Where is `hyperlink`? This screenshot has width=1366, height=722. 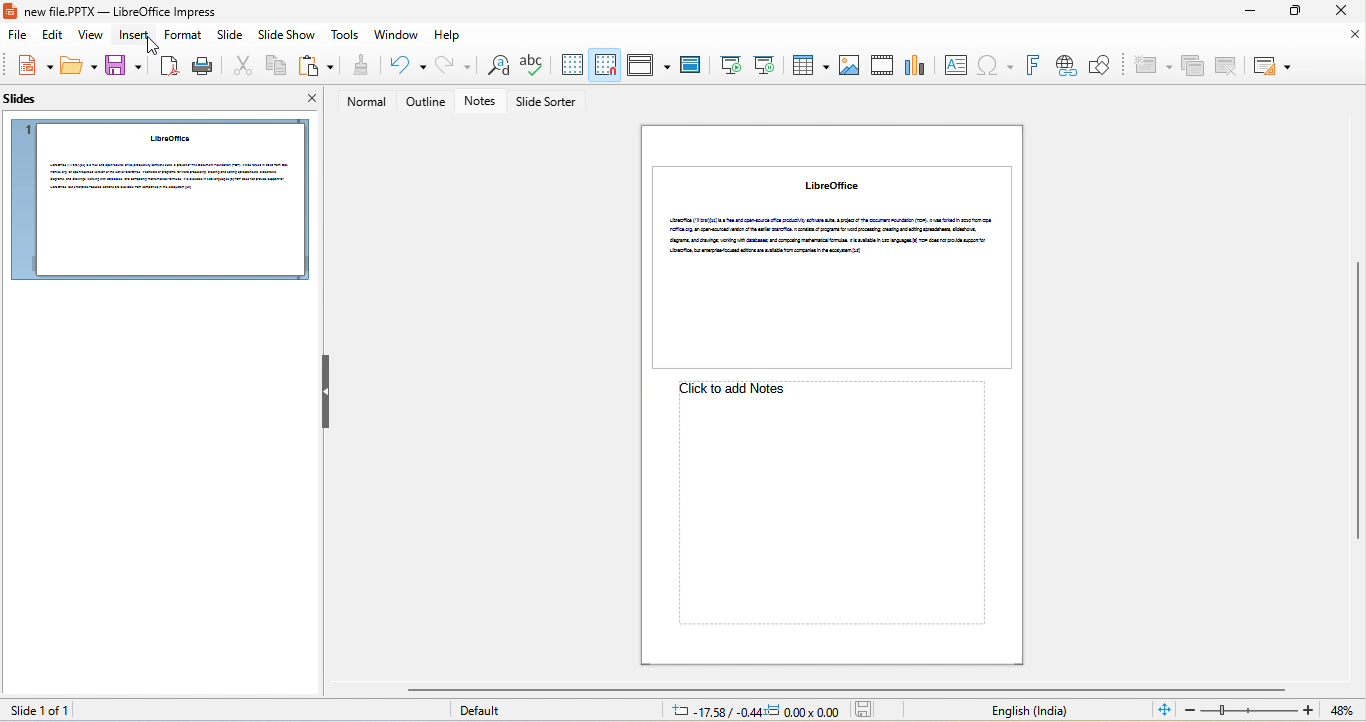
hyperlink is located at coordinates (1065, 66).